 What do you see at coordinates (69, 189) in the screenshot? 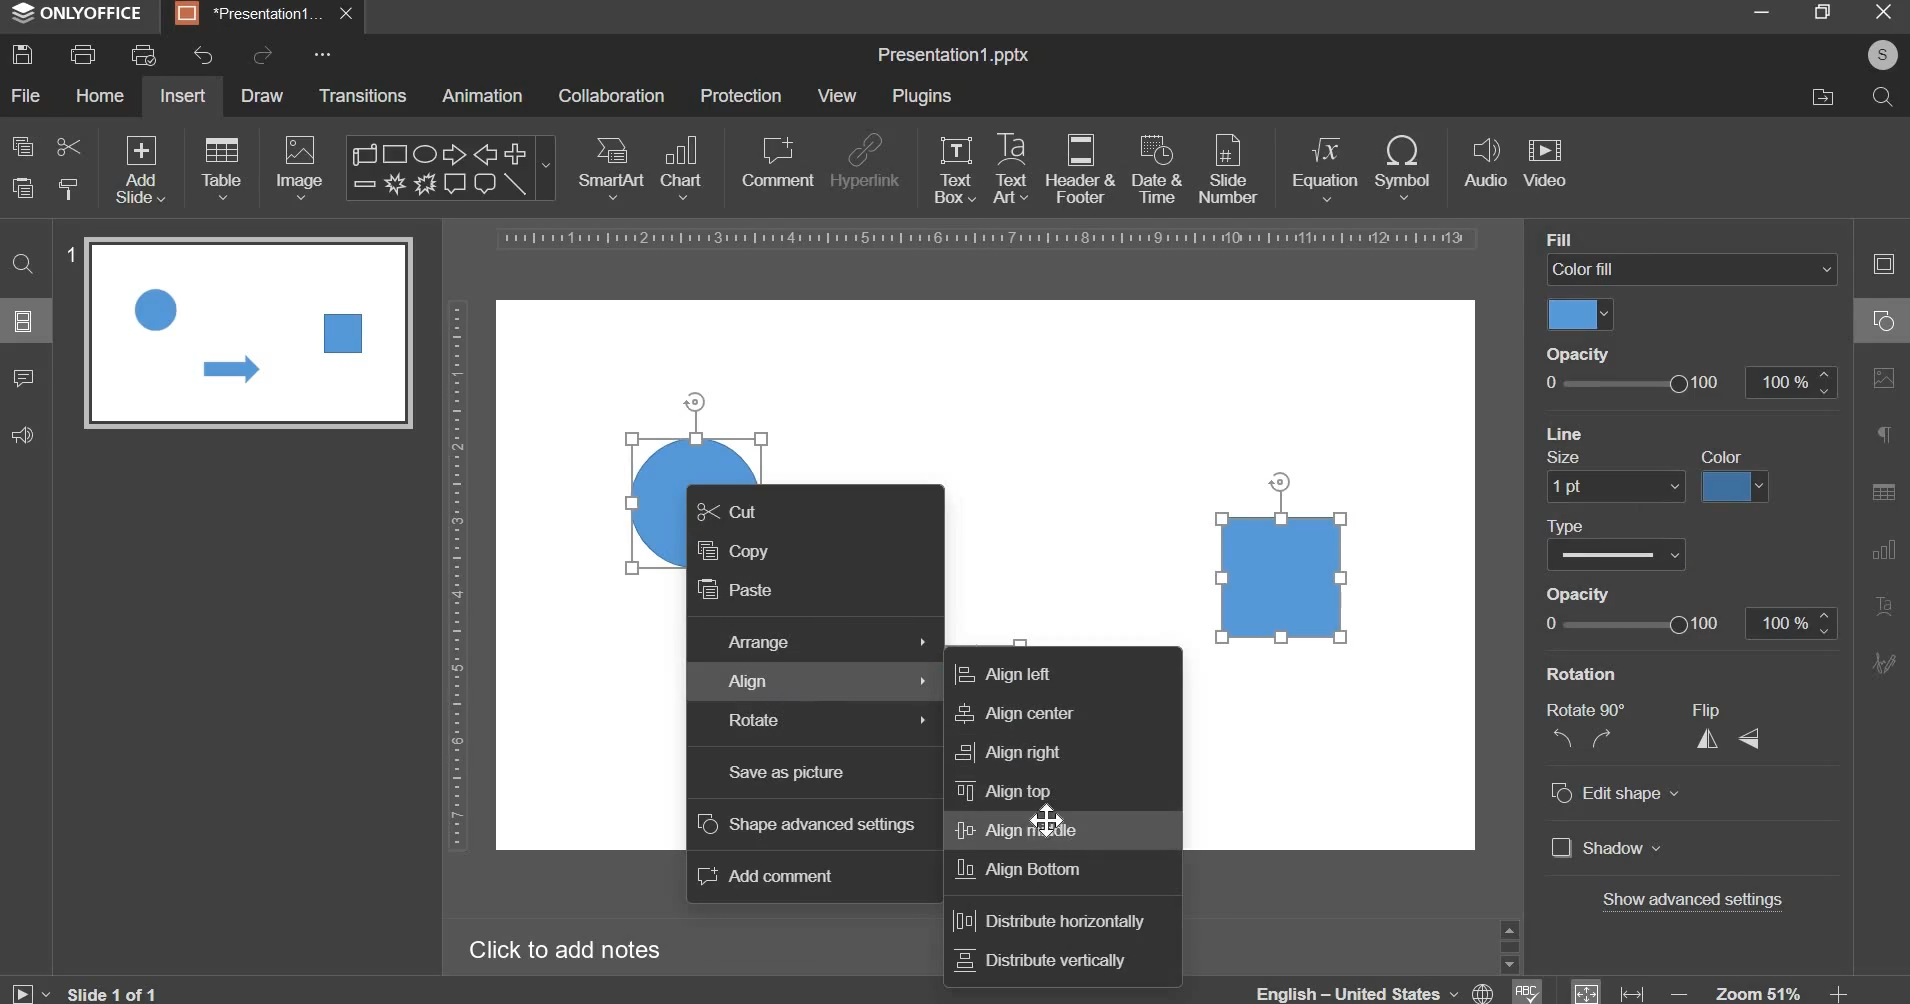
I see `copy style` at bounding box center [69, 189].